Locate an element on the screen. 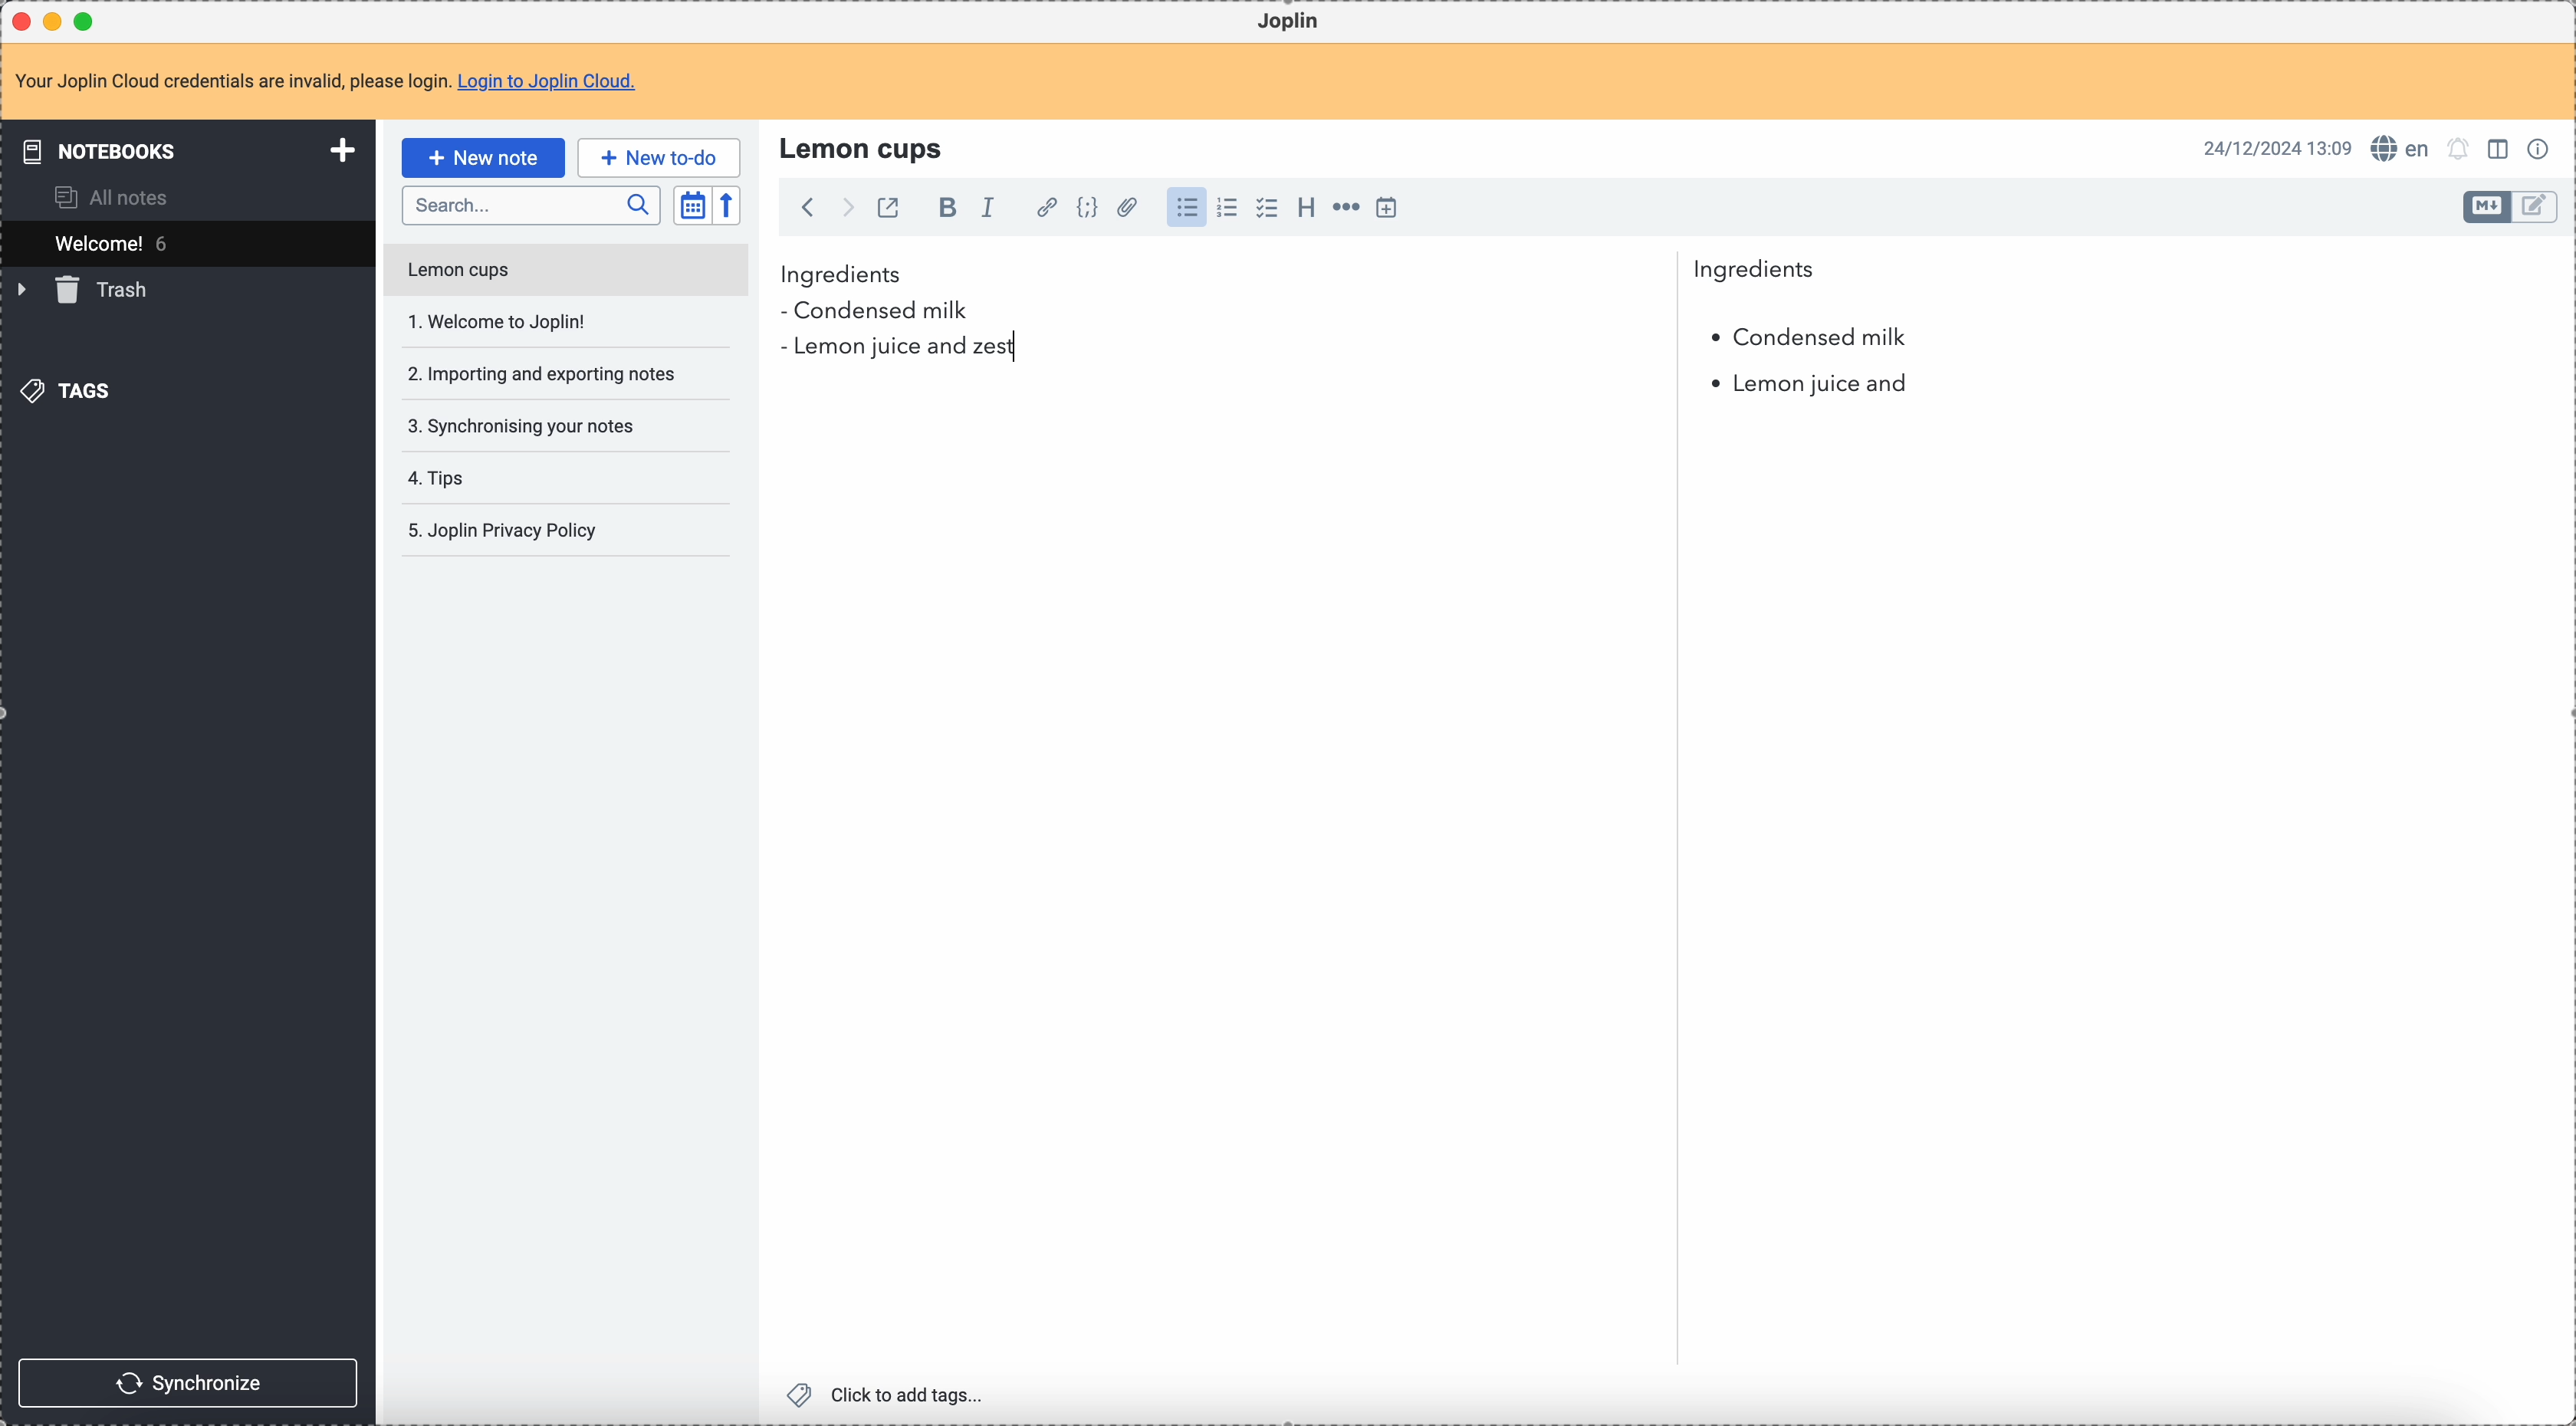  notebooks is located at coordinates (192, 150).